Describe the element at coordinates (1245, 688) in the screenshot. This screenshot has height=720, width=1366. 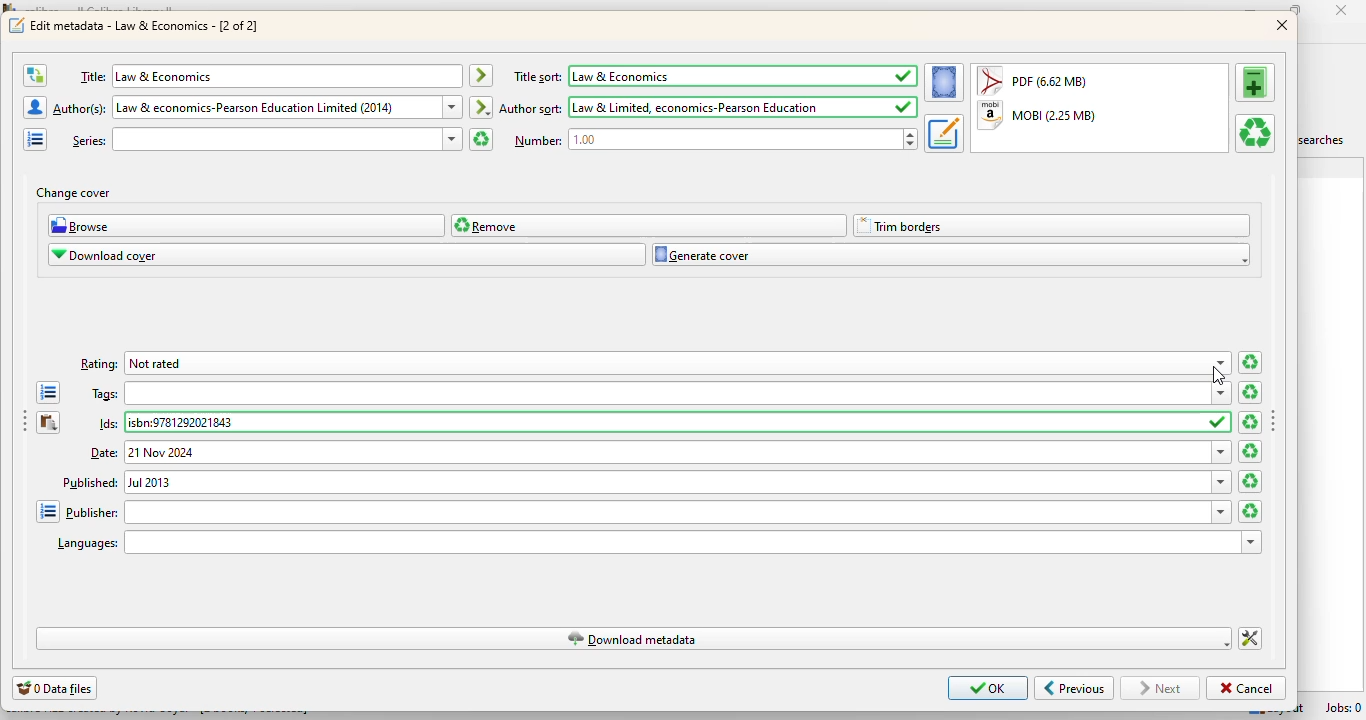
I see `cancel` at that location.